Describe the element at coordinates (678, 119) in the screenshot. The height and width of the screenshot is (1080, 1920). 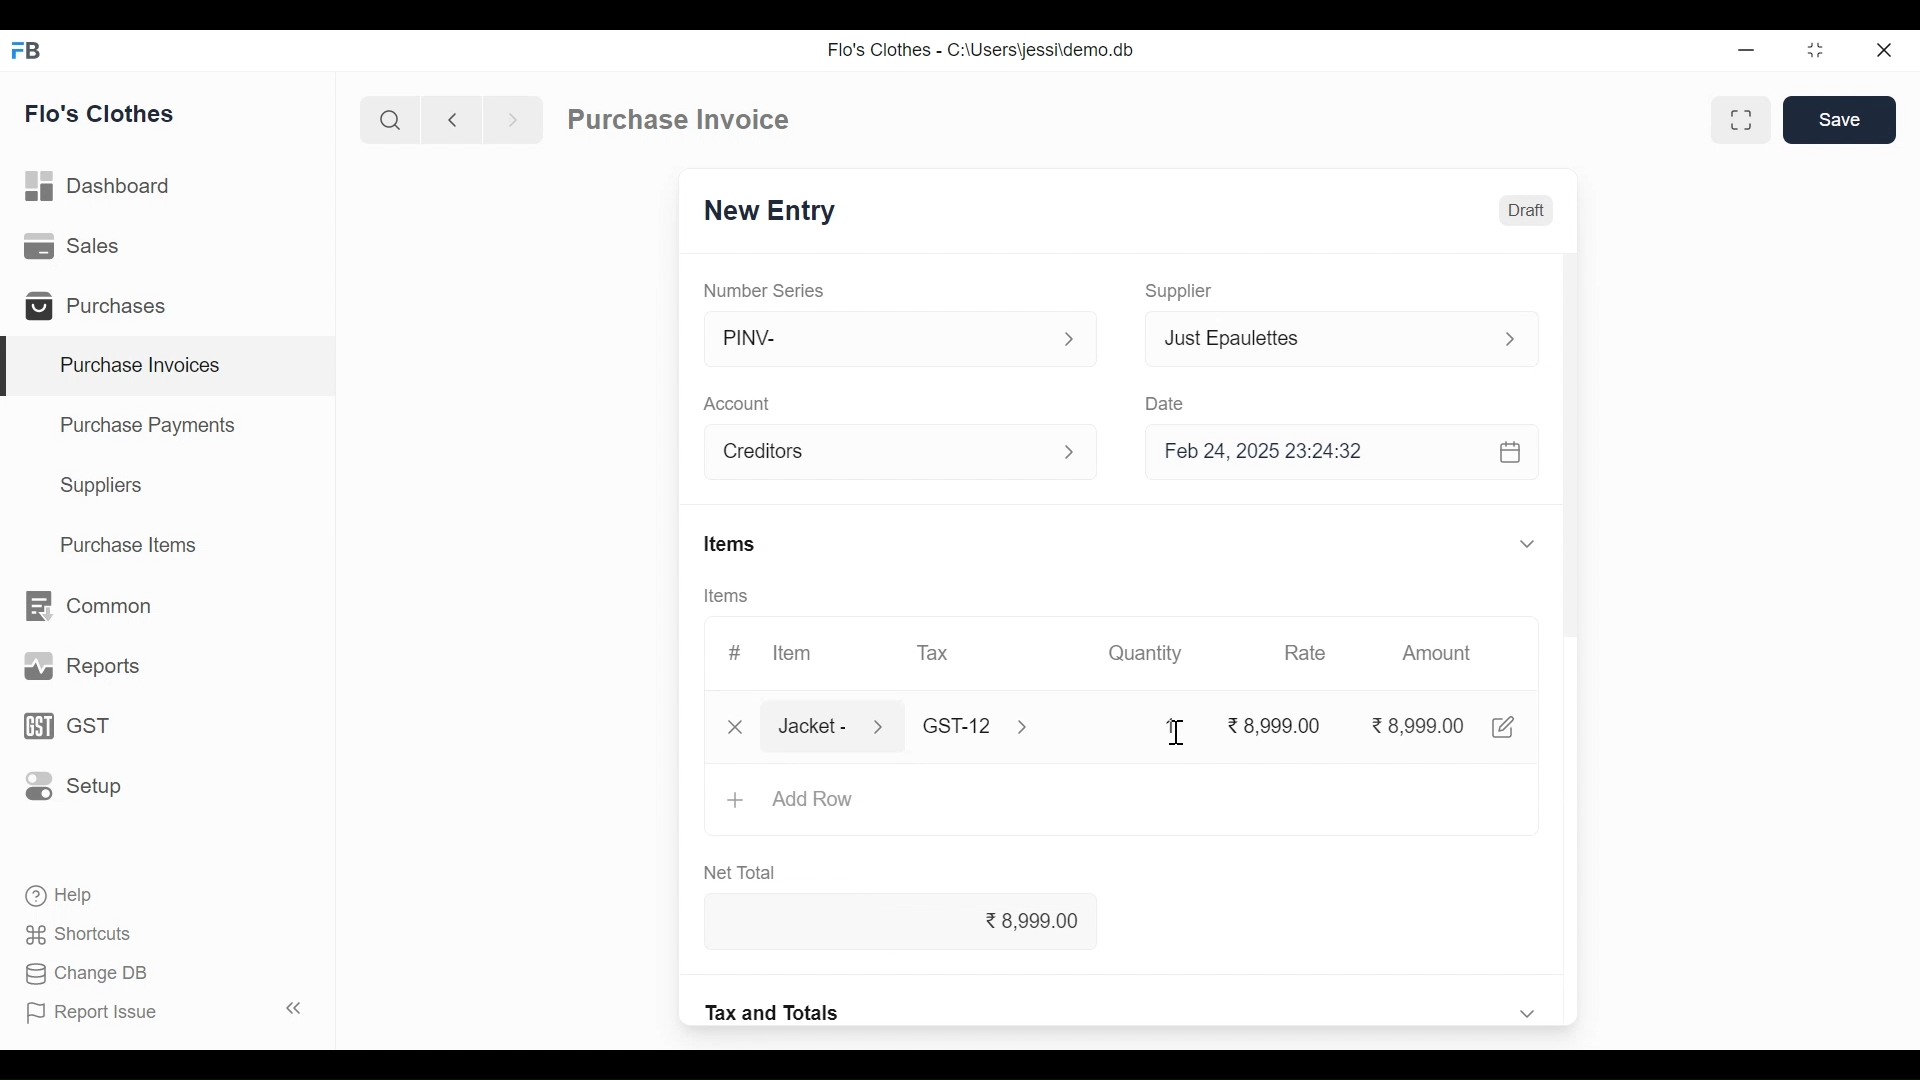
I see `Purchase Invoice` at that location.